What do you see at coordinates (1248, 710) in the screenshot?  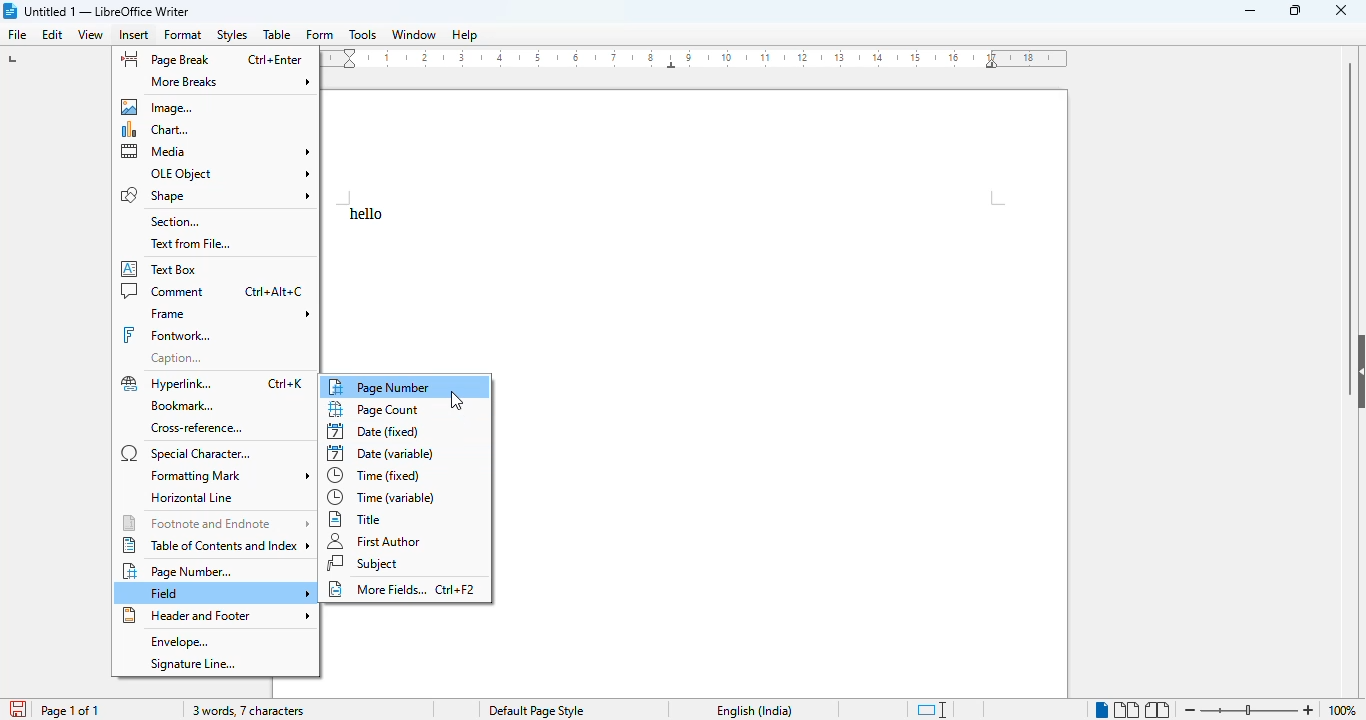 I see `zoom in or zoom out bar` at bounding box center [1248, 710].